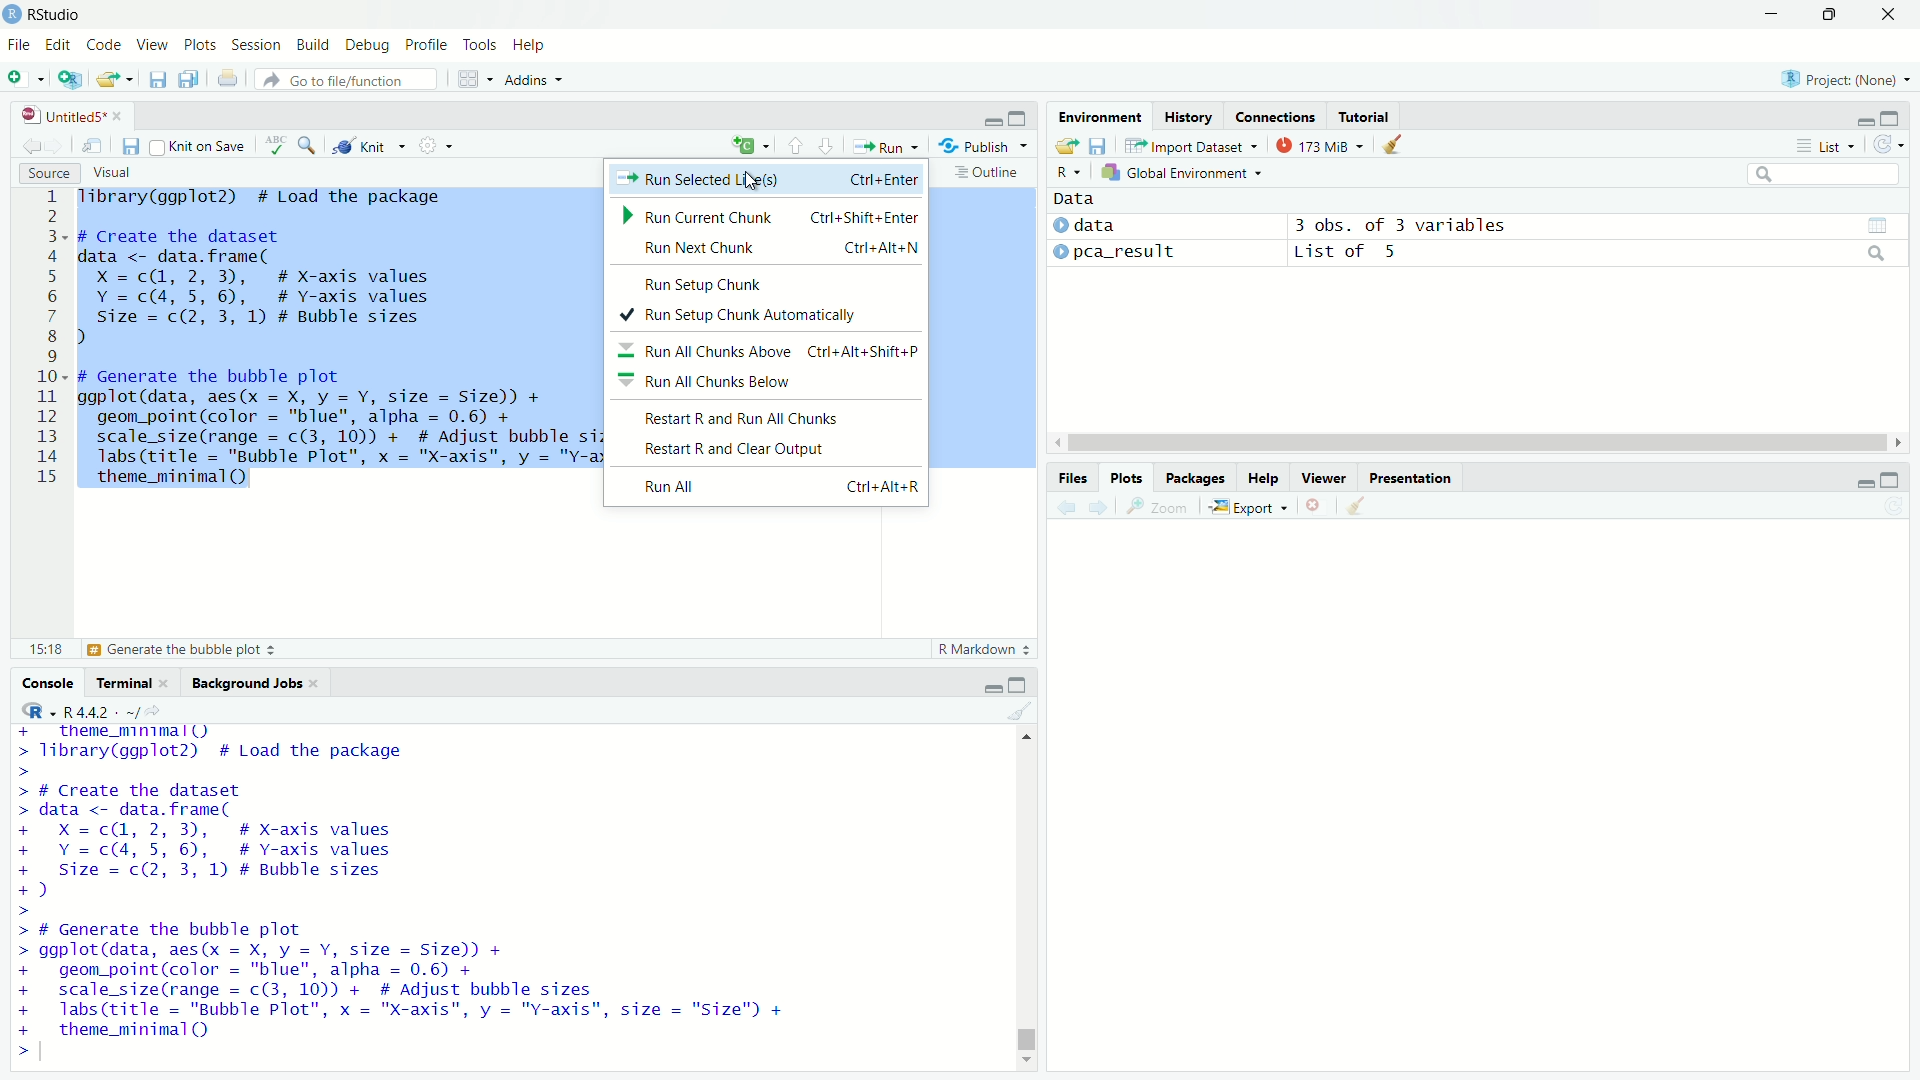 The width and height of the screenshot is (1920, 1080). I want to click on import dataset, so click(1190, 146).